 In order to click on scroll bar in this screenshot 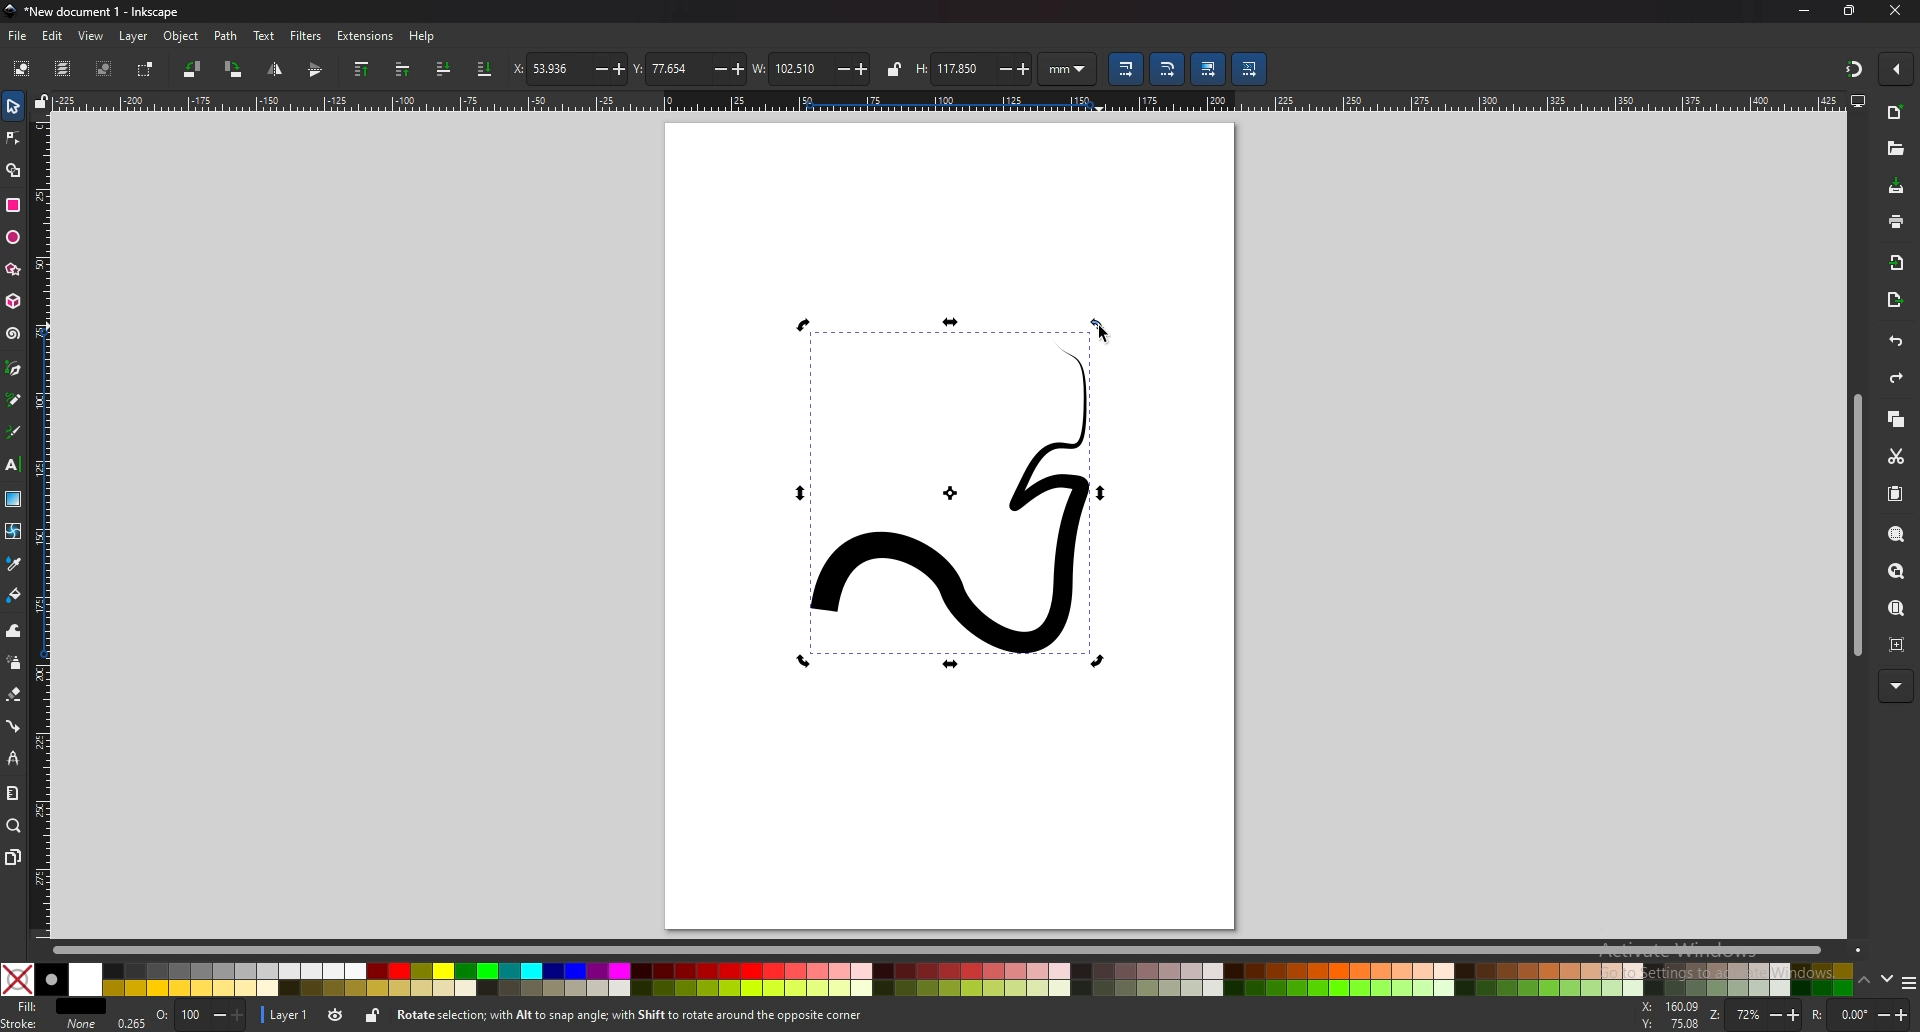, I will do `click(1857, 525)`.